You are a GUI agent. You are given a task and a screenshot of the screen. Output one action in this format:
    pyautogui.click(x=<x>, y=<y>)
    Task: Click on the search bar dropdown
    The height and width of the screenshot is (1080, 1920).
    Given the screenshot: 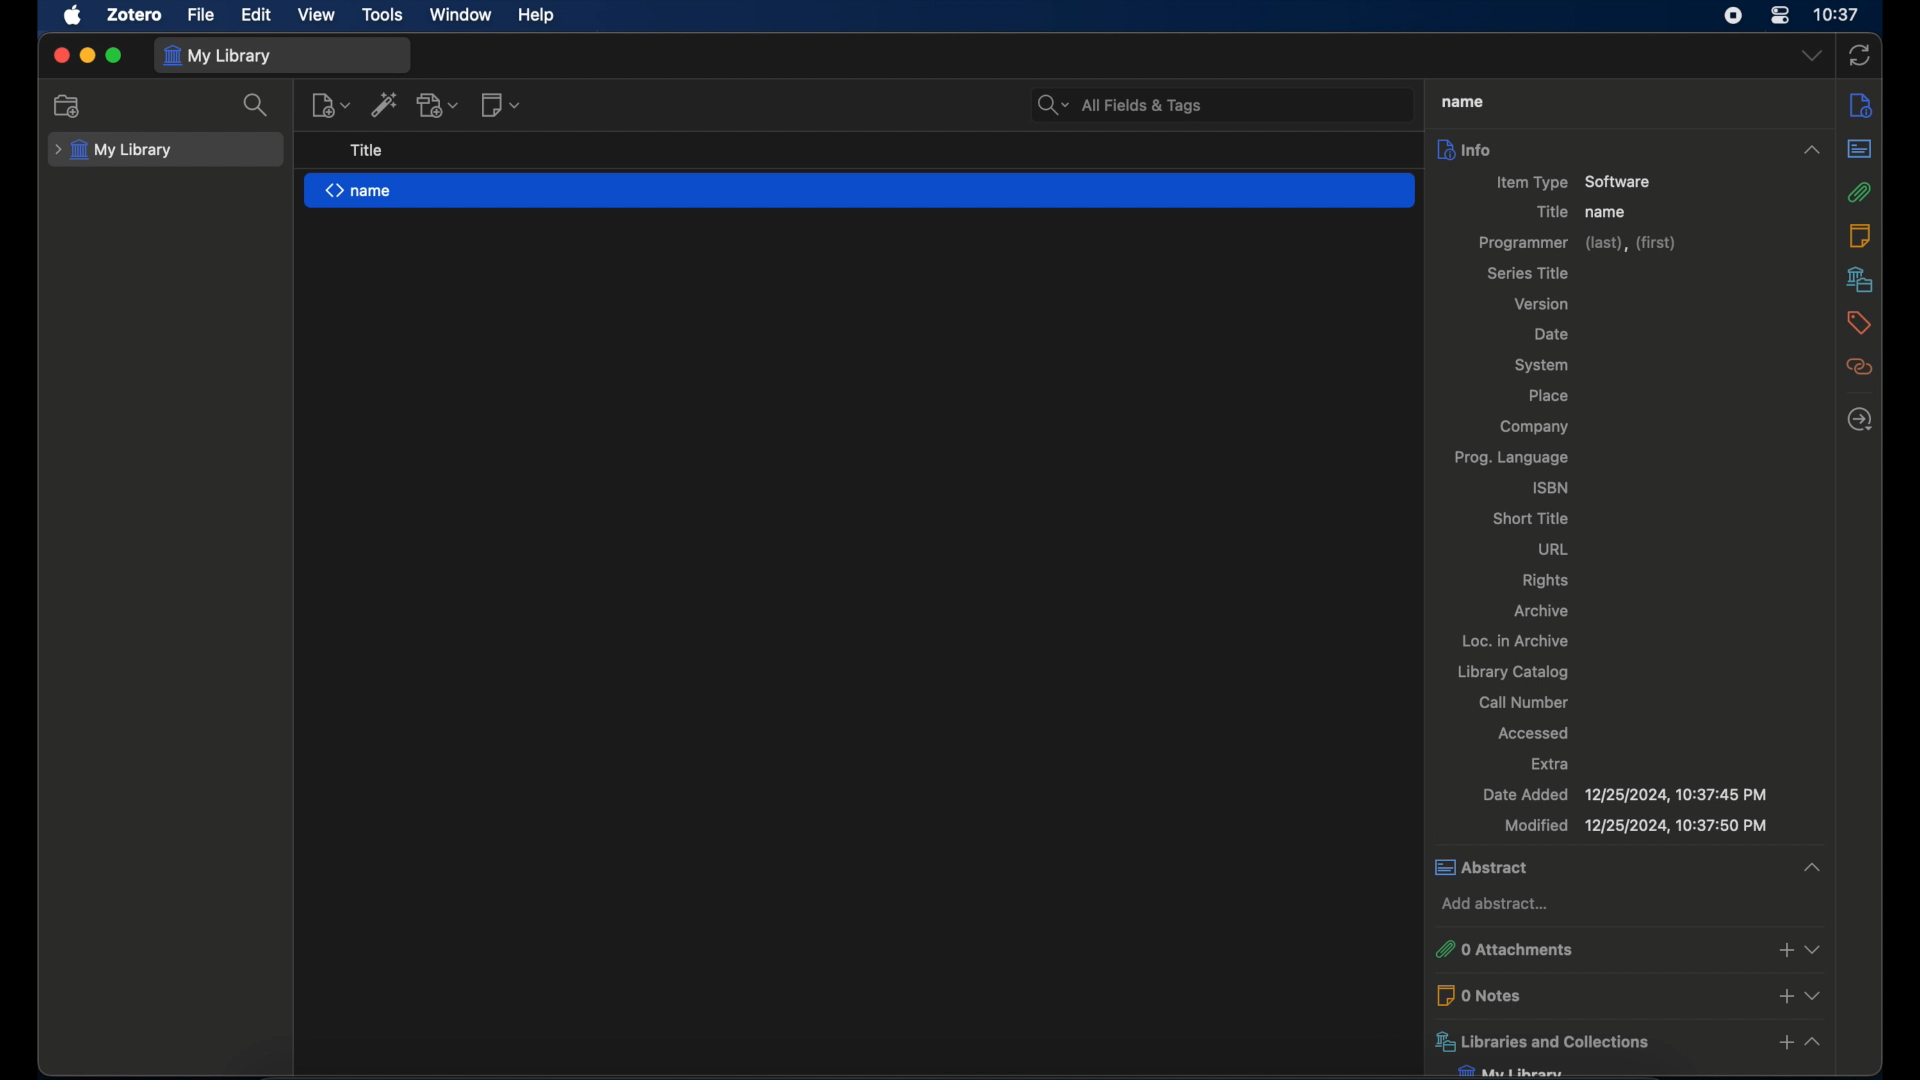 What is the action you would take?
    pyautogui.click(x=1048, y=106)
    